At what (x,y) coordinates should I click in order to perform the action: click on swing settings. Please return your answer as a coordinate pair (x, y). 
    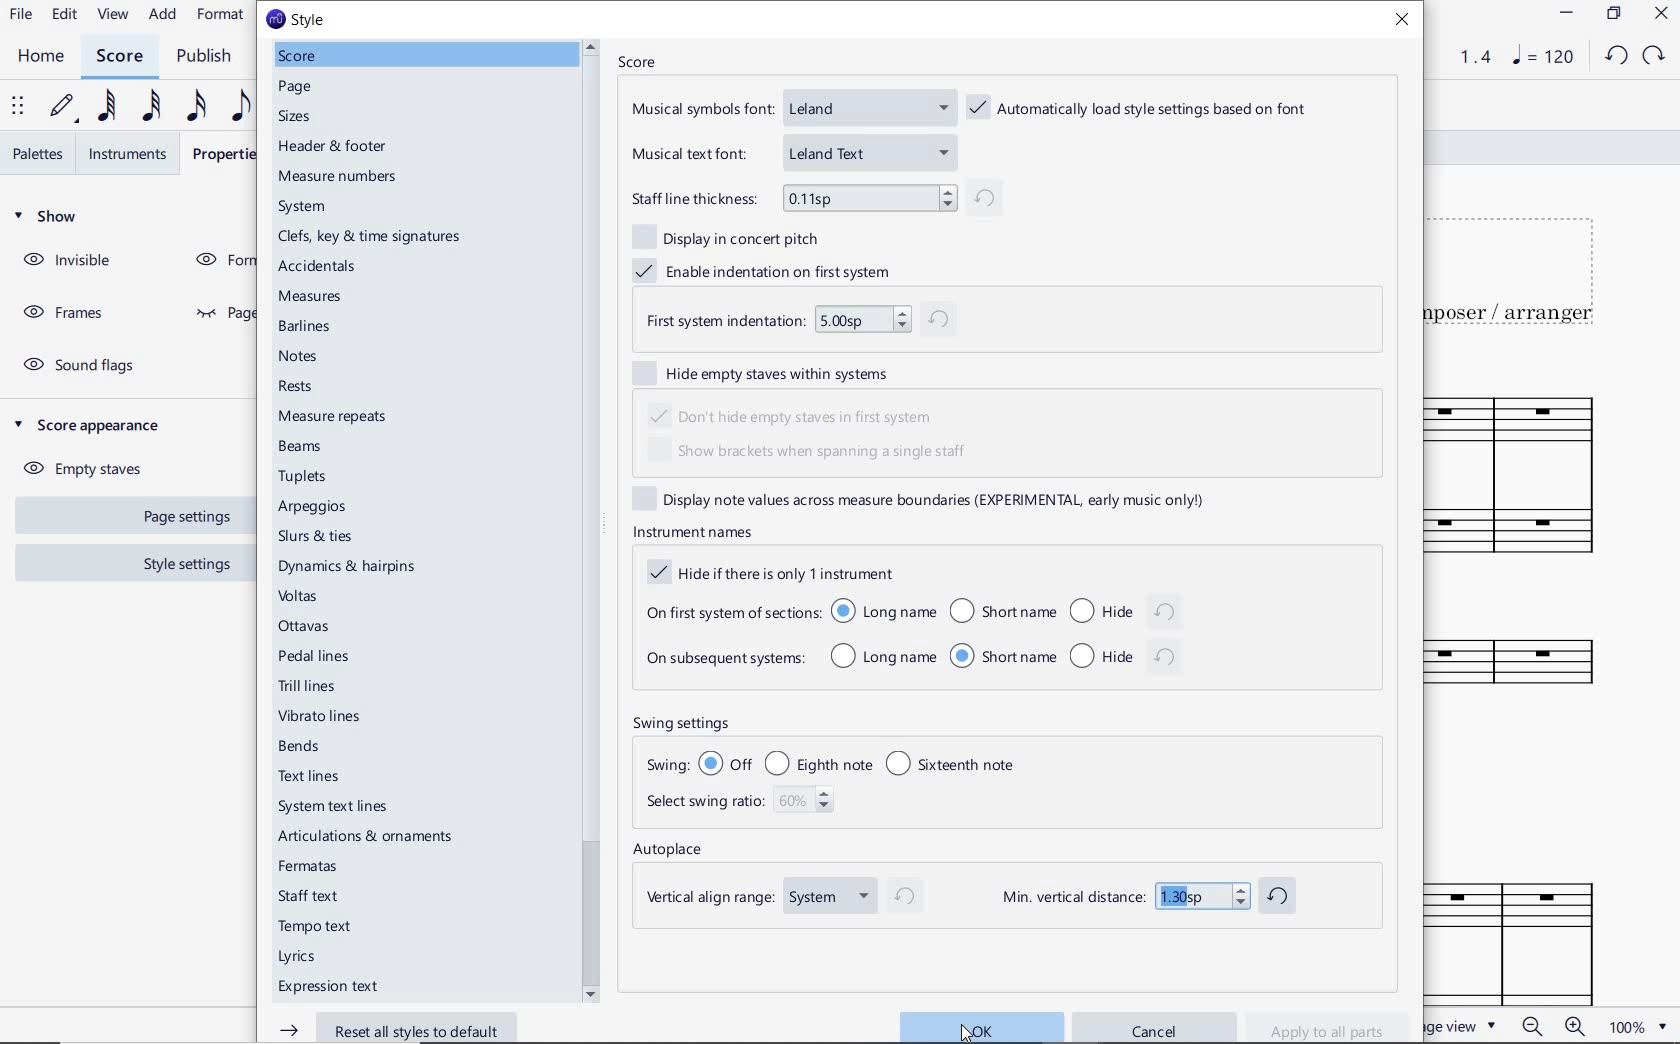
    Looking at the image, I should click on (854, 724).